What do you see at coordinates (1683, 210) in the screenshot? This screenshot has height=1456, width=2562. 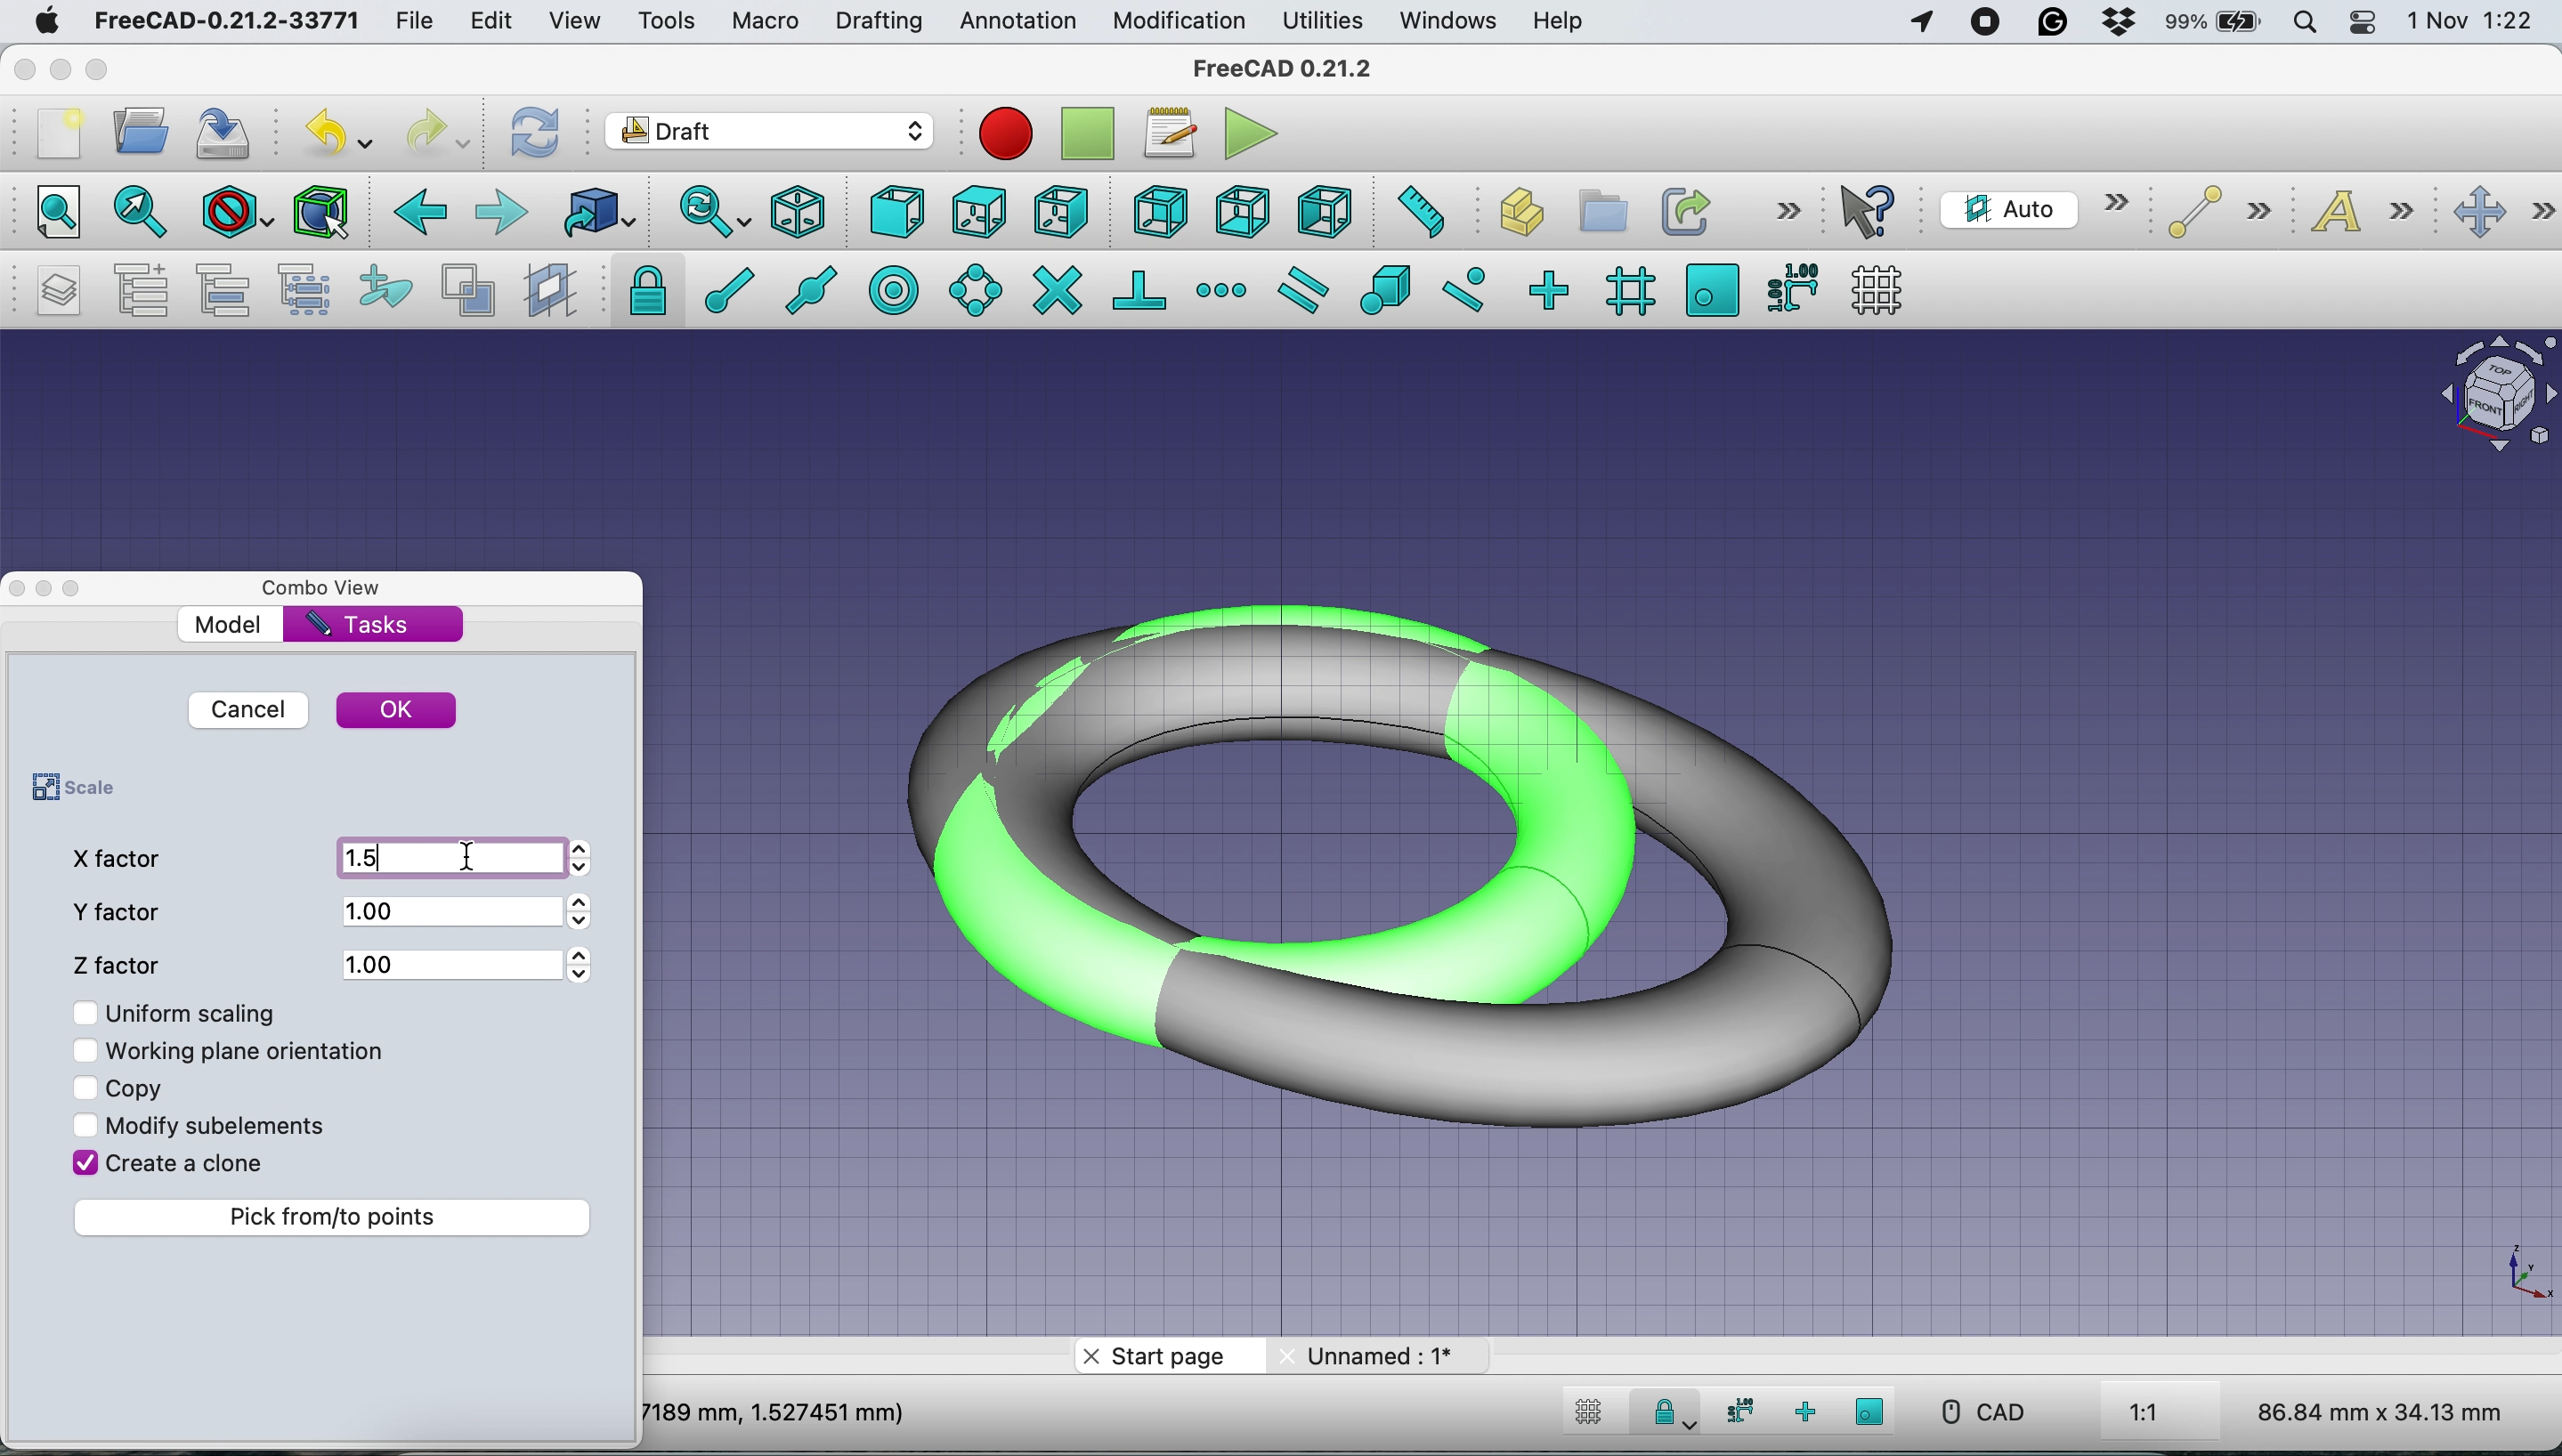 I see `make link` at bounding box center [1683, 210].